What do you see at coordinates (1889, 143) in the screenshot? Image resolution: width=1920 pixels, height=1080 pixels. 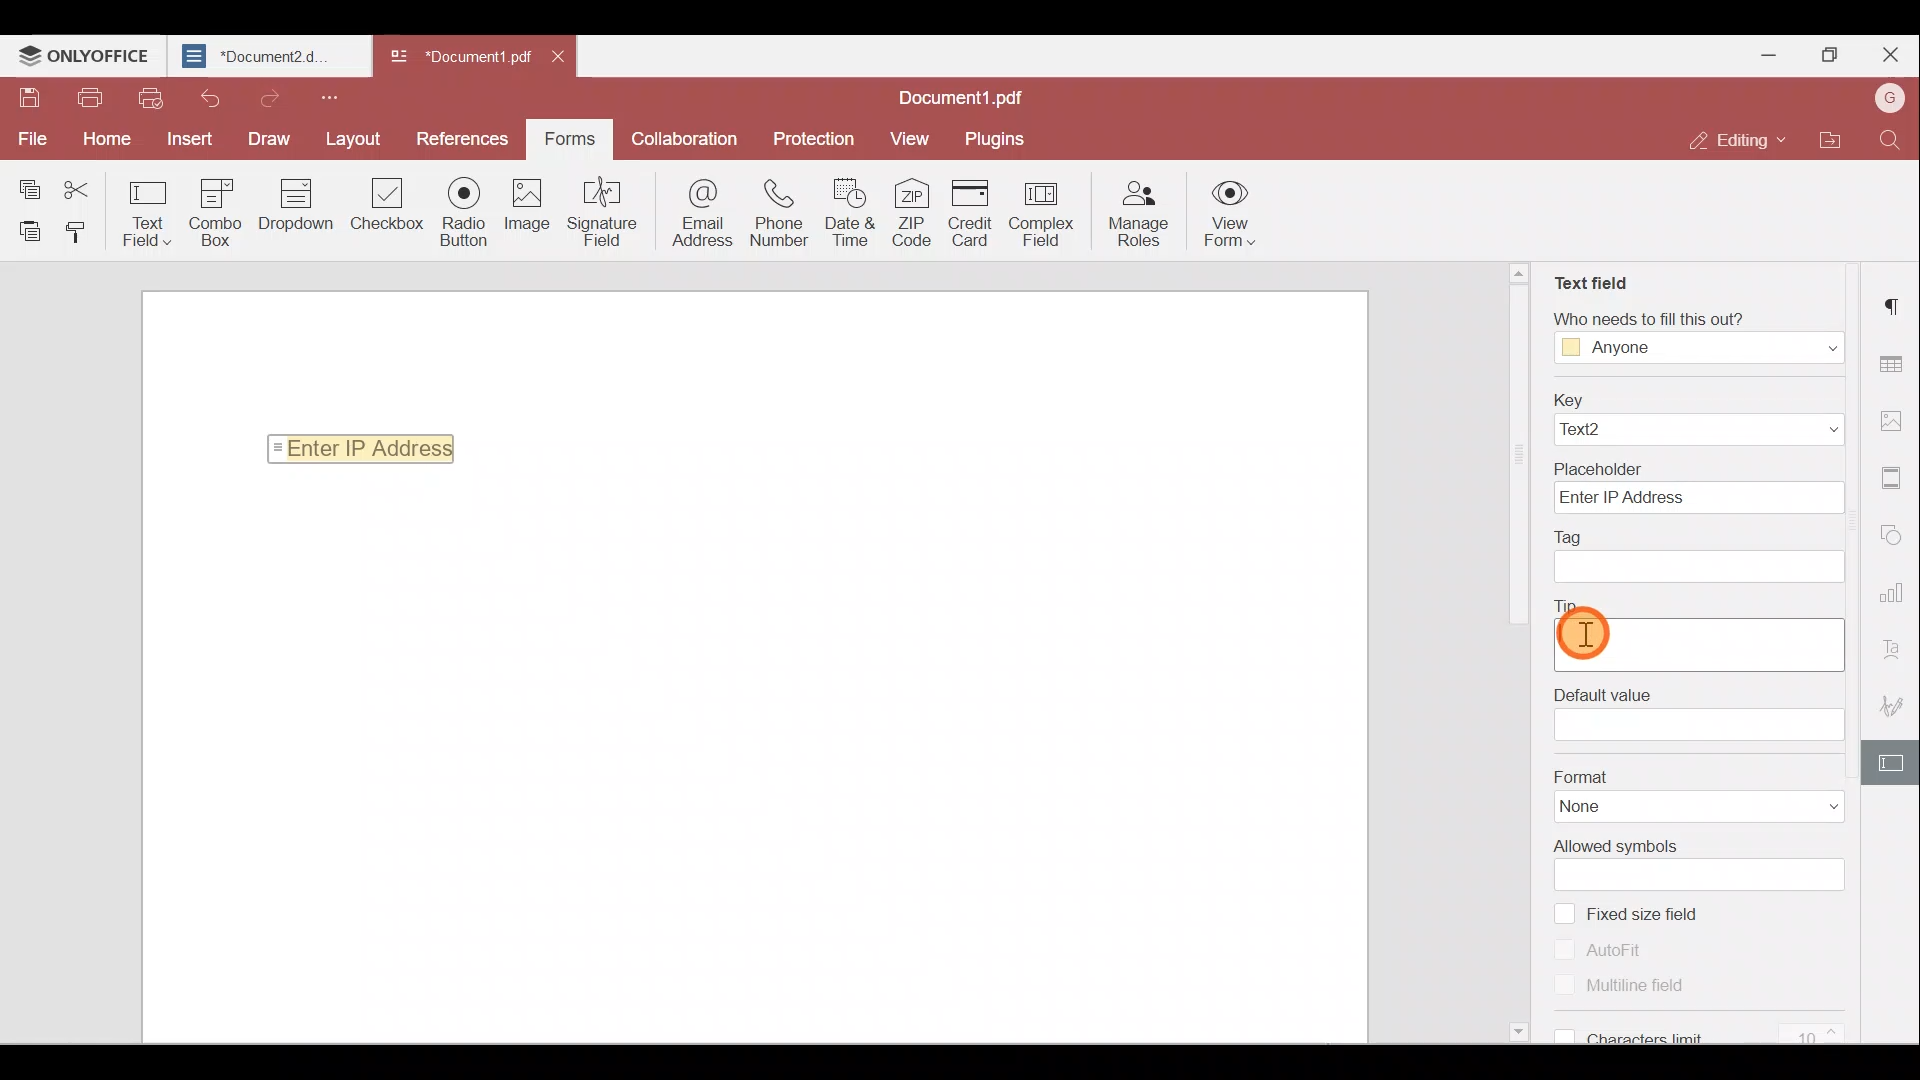 I see `Find` at bounding box center [1889, 143].